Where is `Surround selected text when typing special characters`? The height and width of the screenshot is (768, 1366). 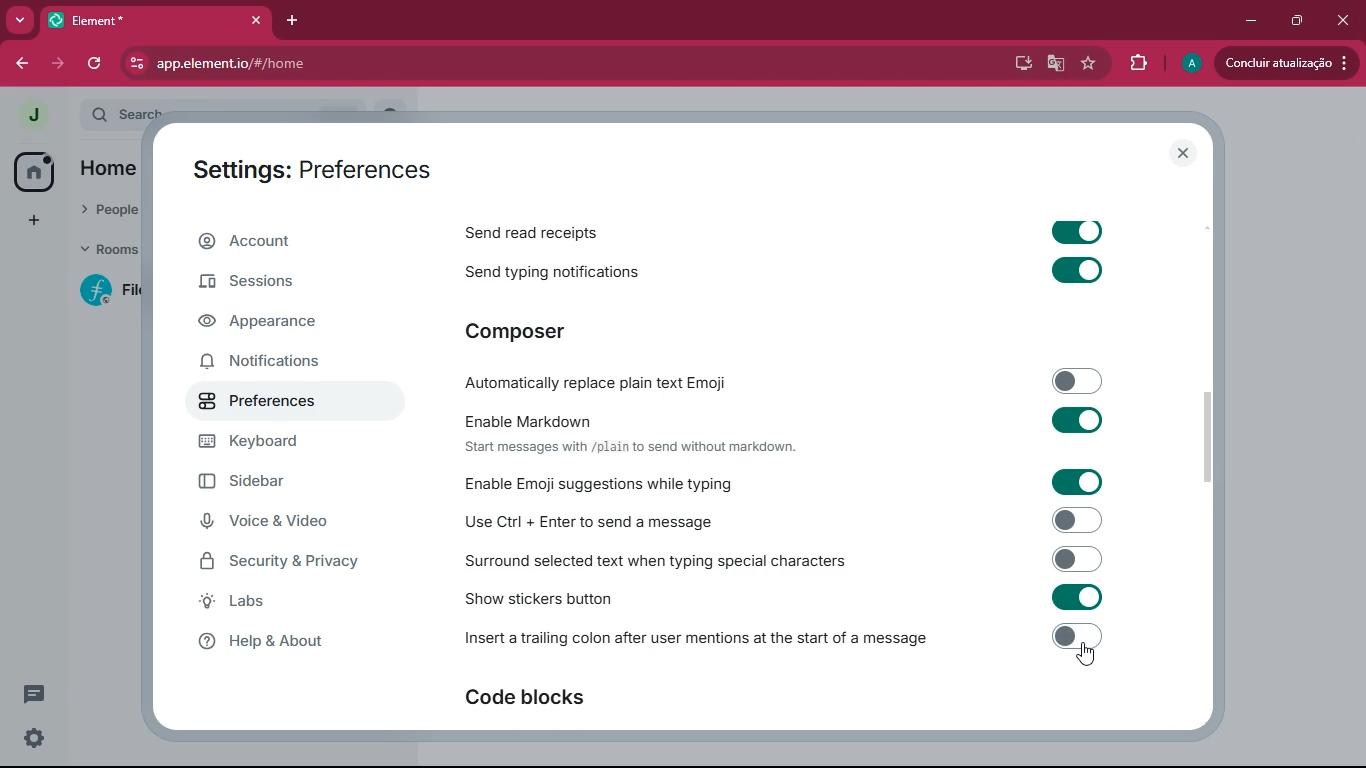 Surround selected text when typing special characters is located at coordinates (782, 559).